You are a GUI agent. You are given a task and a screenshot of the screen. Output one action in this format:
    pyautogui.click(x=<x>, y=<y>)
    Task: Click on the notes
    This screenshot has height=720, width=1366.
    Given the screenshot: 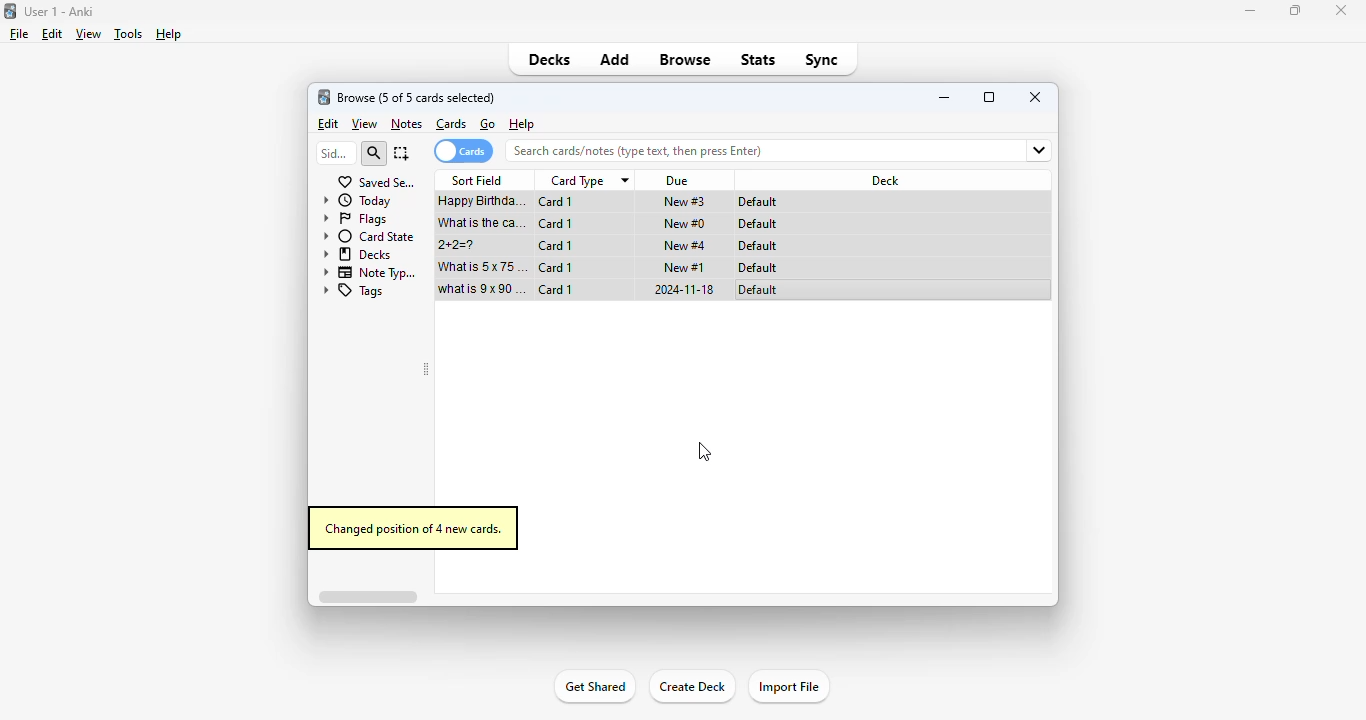 What is the action you would take?
    pyautogui.click(x=406, y=125)
    